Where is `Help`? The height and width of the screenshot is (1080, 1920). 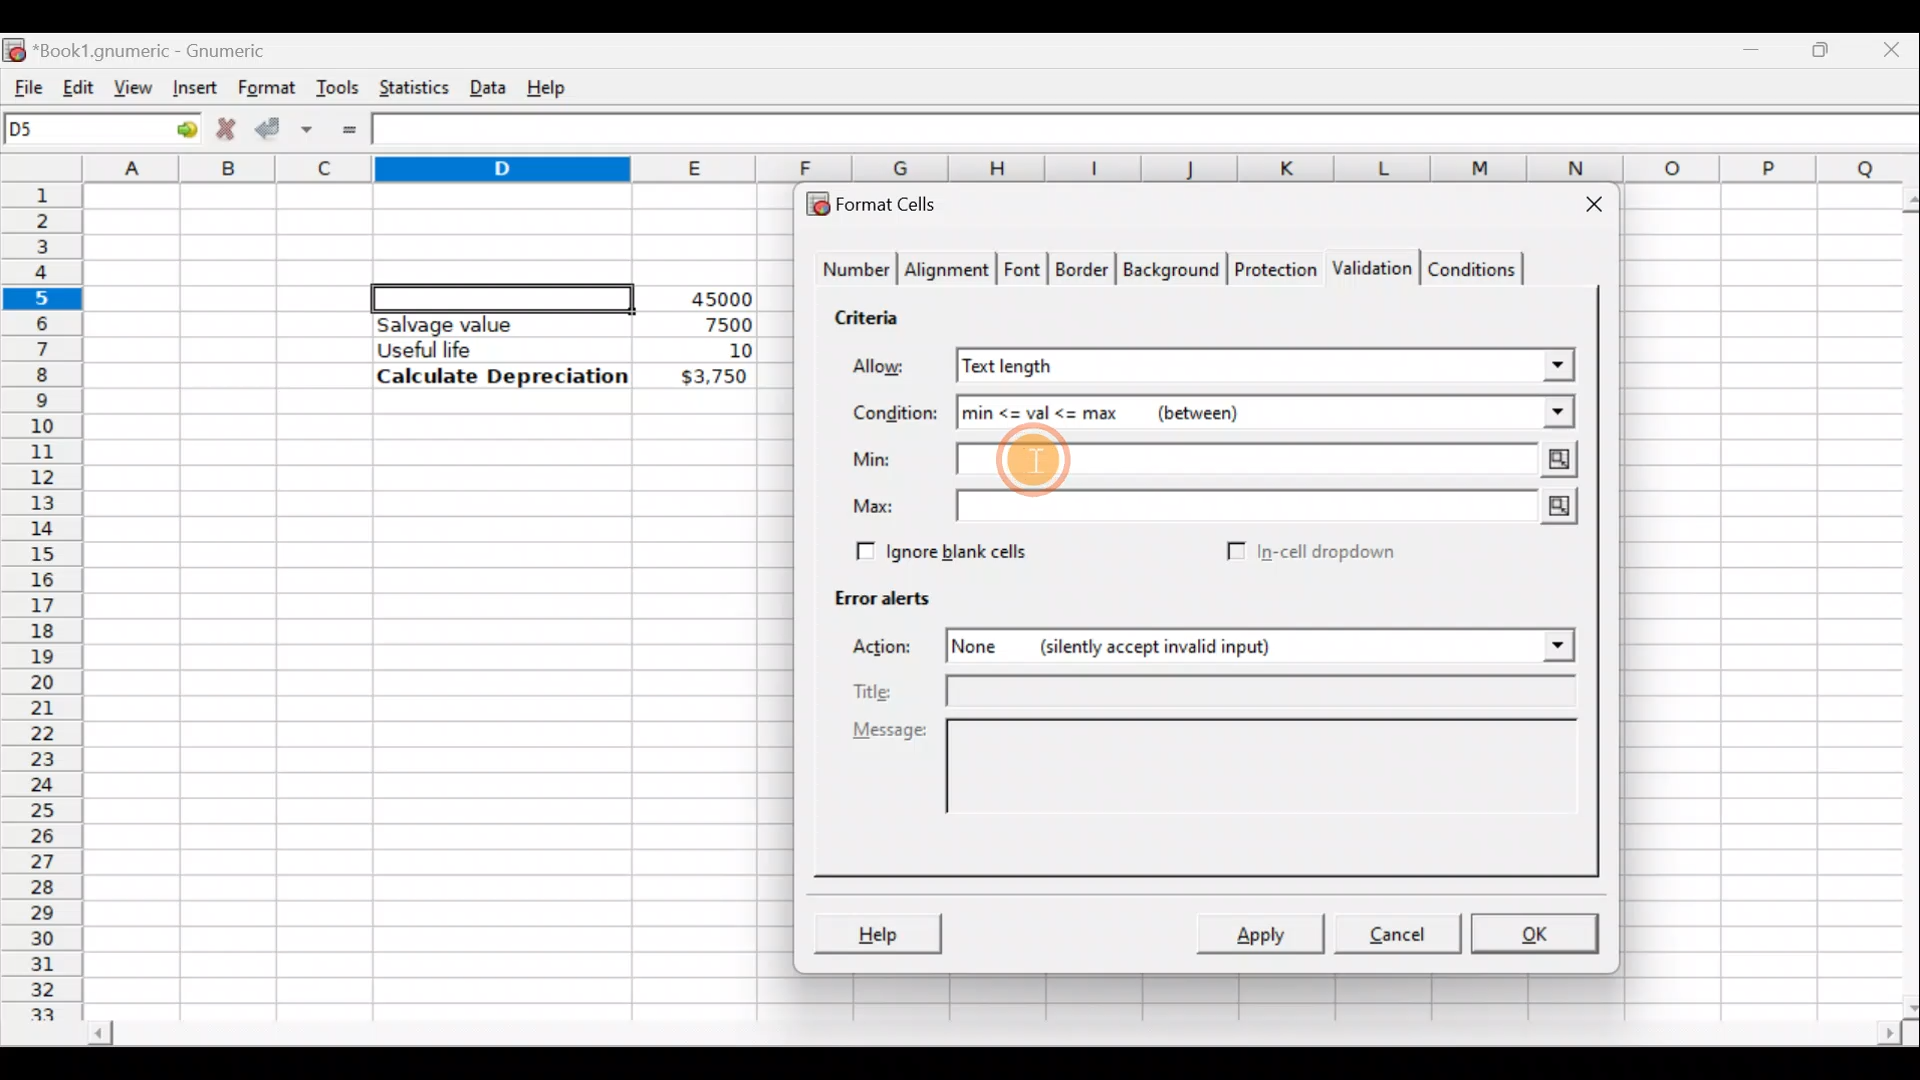
Help is located at coordinates (877, 936).